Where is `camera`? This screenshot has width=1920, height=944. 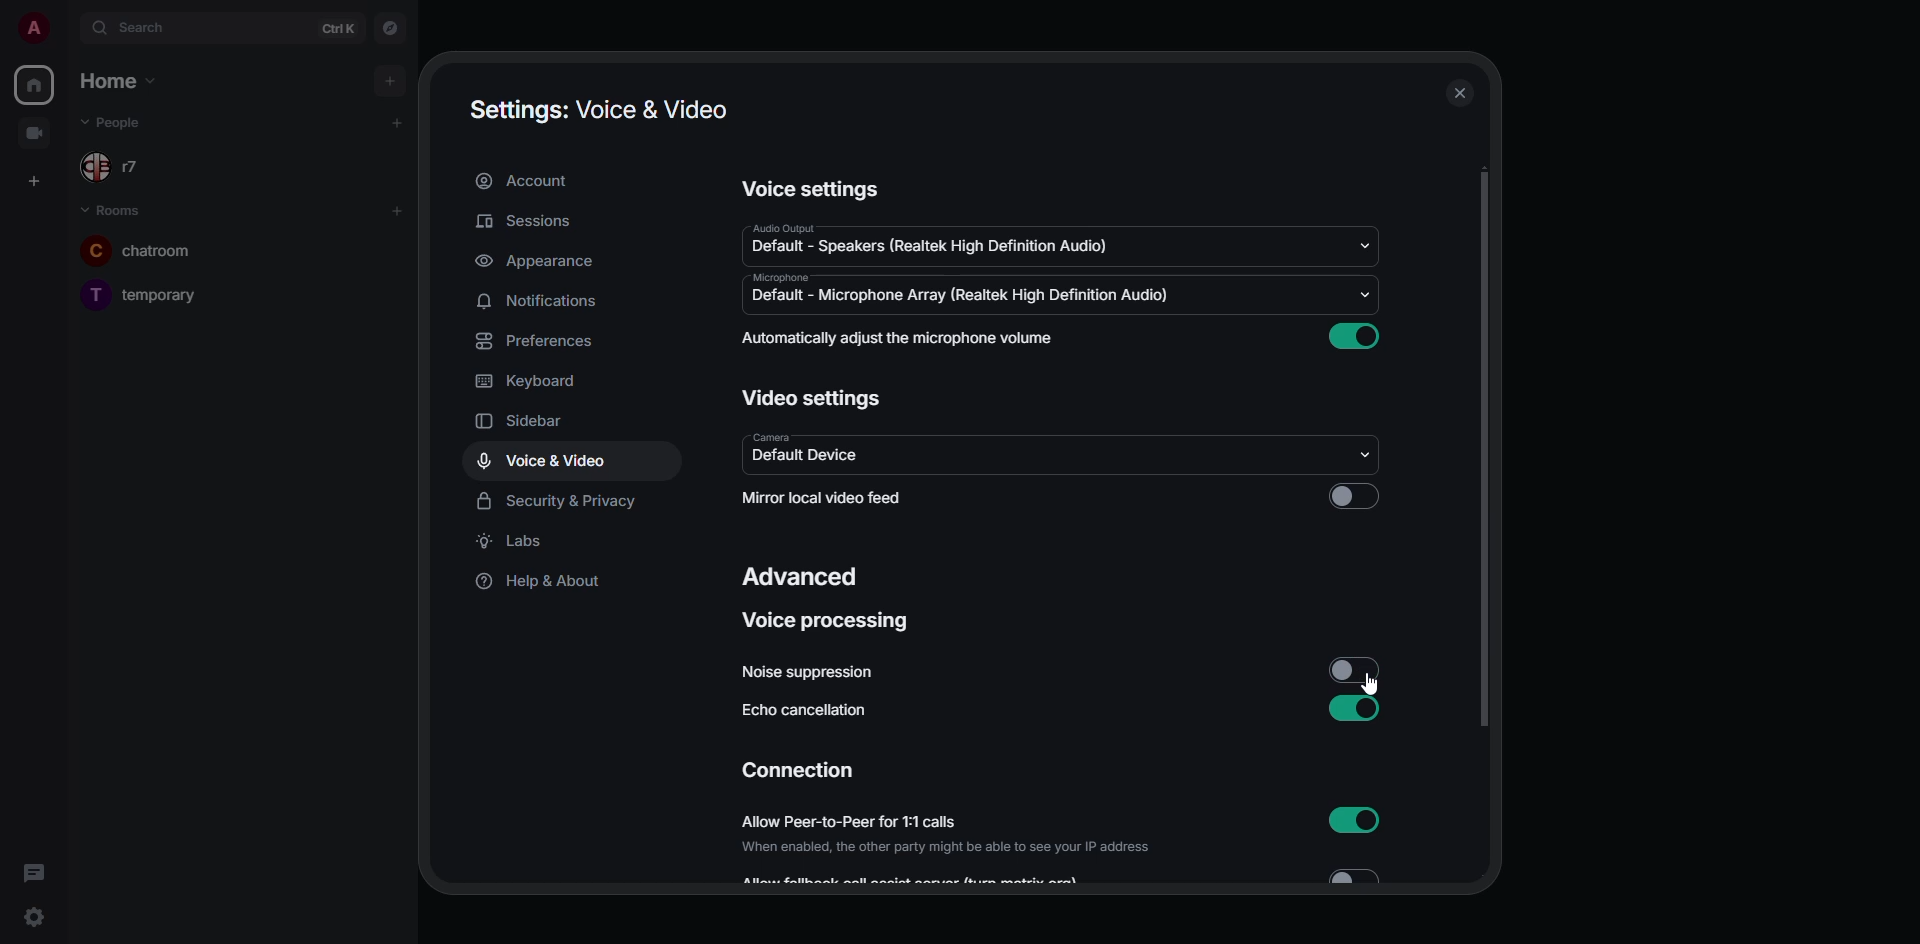
camera is located at coordinates (774, 436).